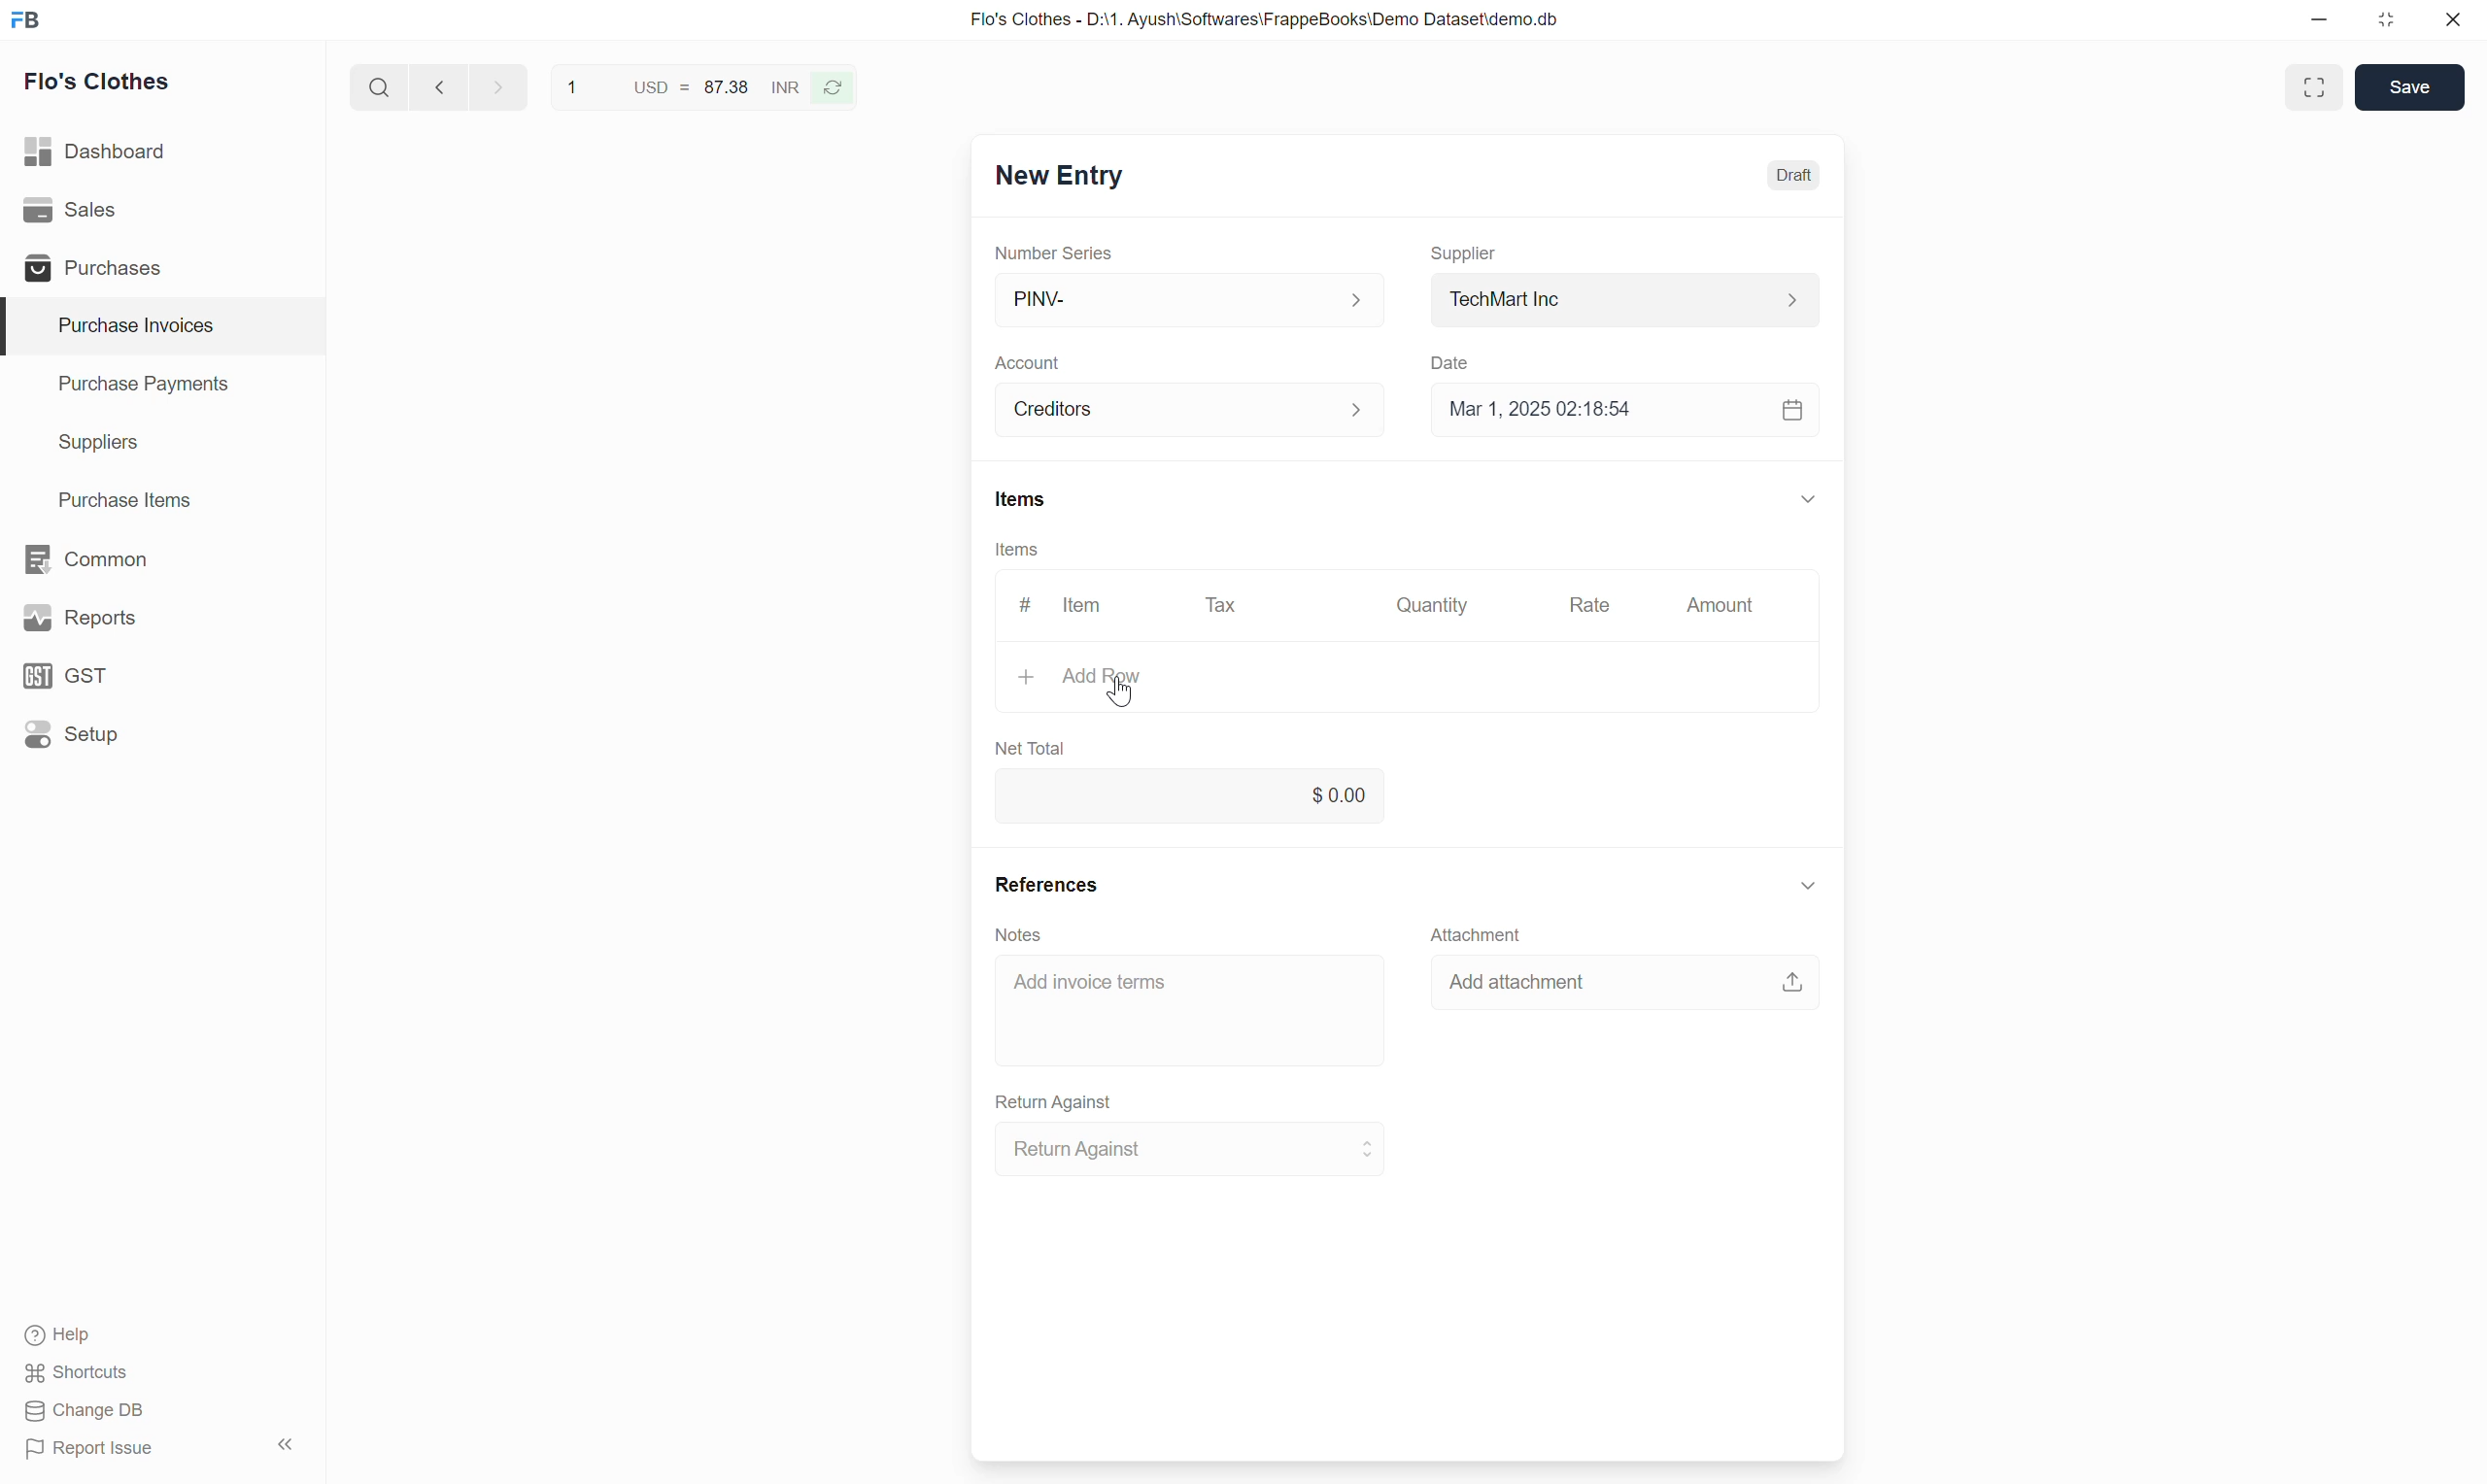  Describe the element at coordinates (1192, 410) in the screenshot. I see `Creditors` at that location.